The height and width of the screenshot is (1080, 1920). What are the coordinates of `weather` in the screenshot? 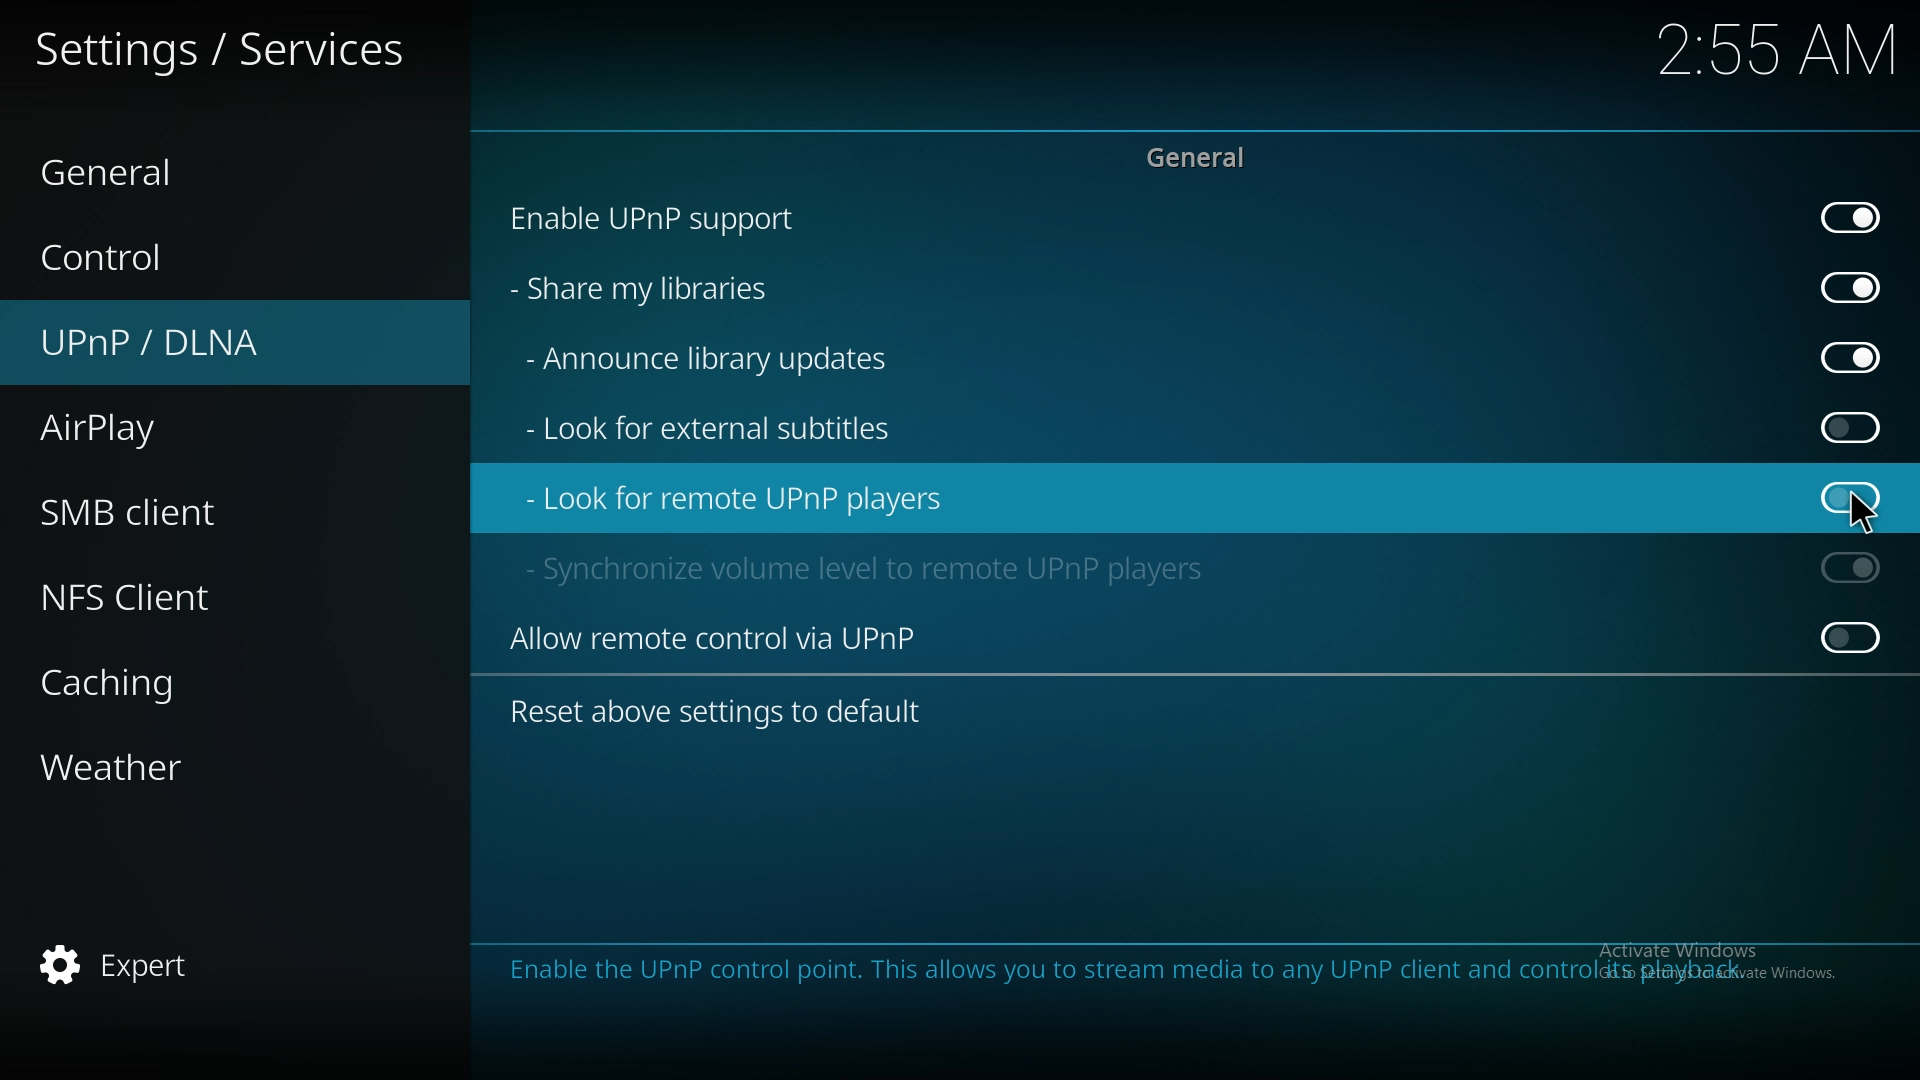 It's located at (145, 765).